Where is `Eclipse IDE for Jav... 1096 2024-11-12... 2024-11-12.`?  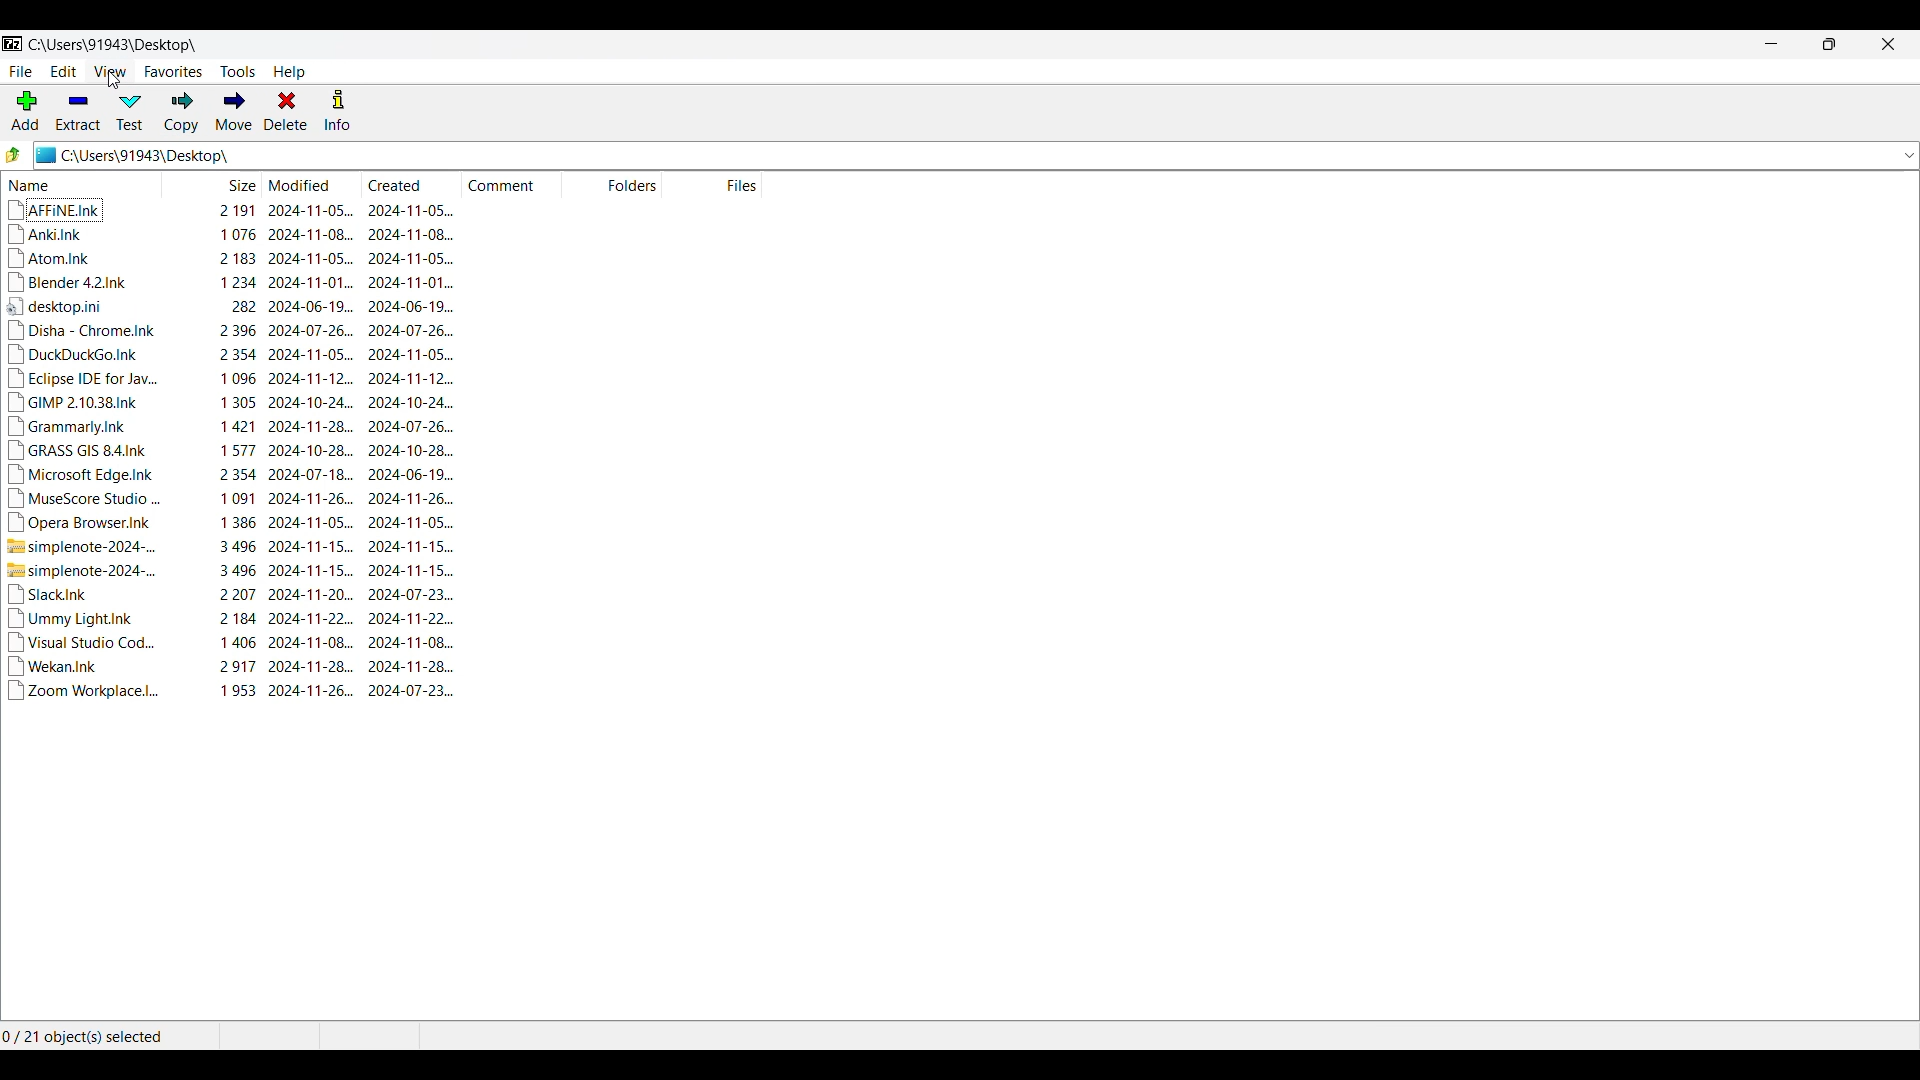 Eclipse IDE for Jav... 1096 2024-11-12... 2024-11-12. is located at coordinates (233, 380).